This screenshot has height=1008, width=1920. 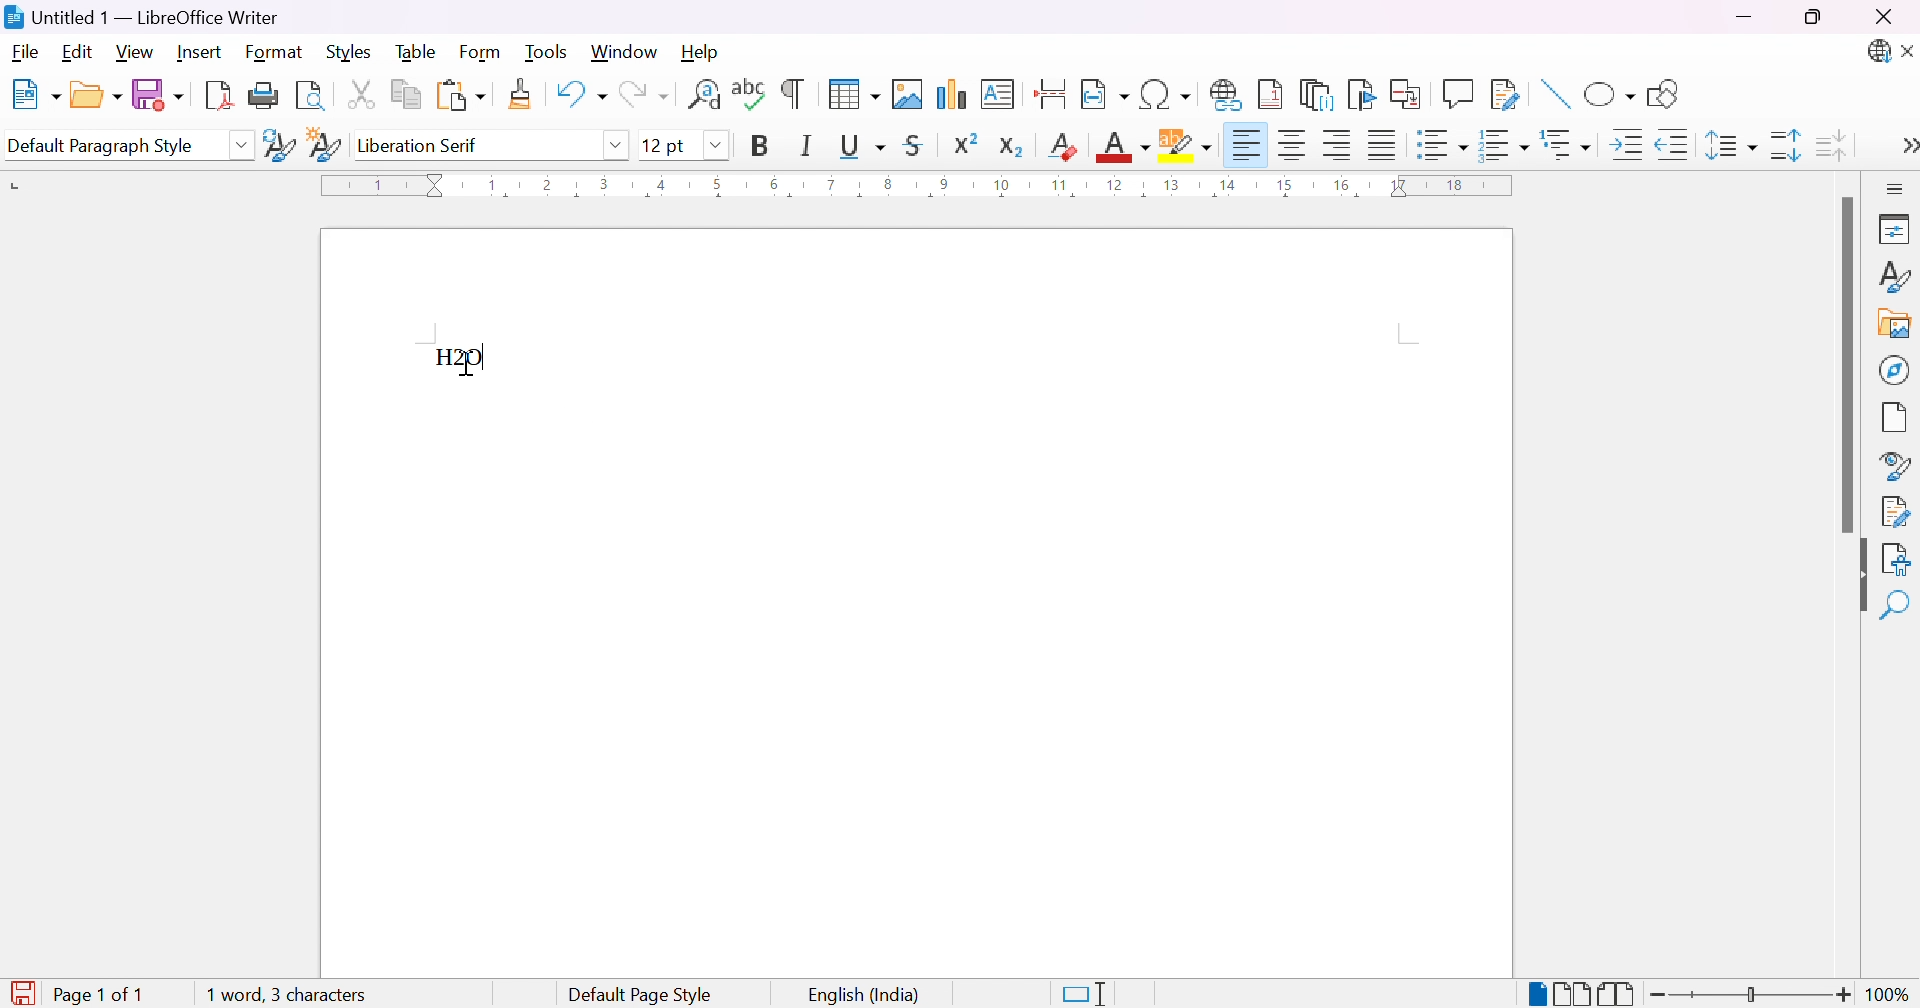 What do you see at coordinates (1896, 326) in the screenshot?
I see `Insert image` at bounding box center [1896, 326].